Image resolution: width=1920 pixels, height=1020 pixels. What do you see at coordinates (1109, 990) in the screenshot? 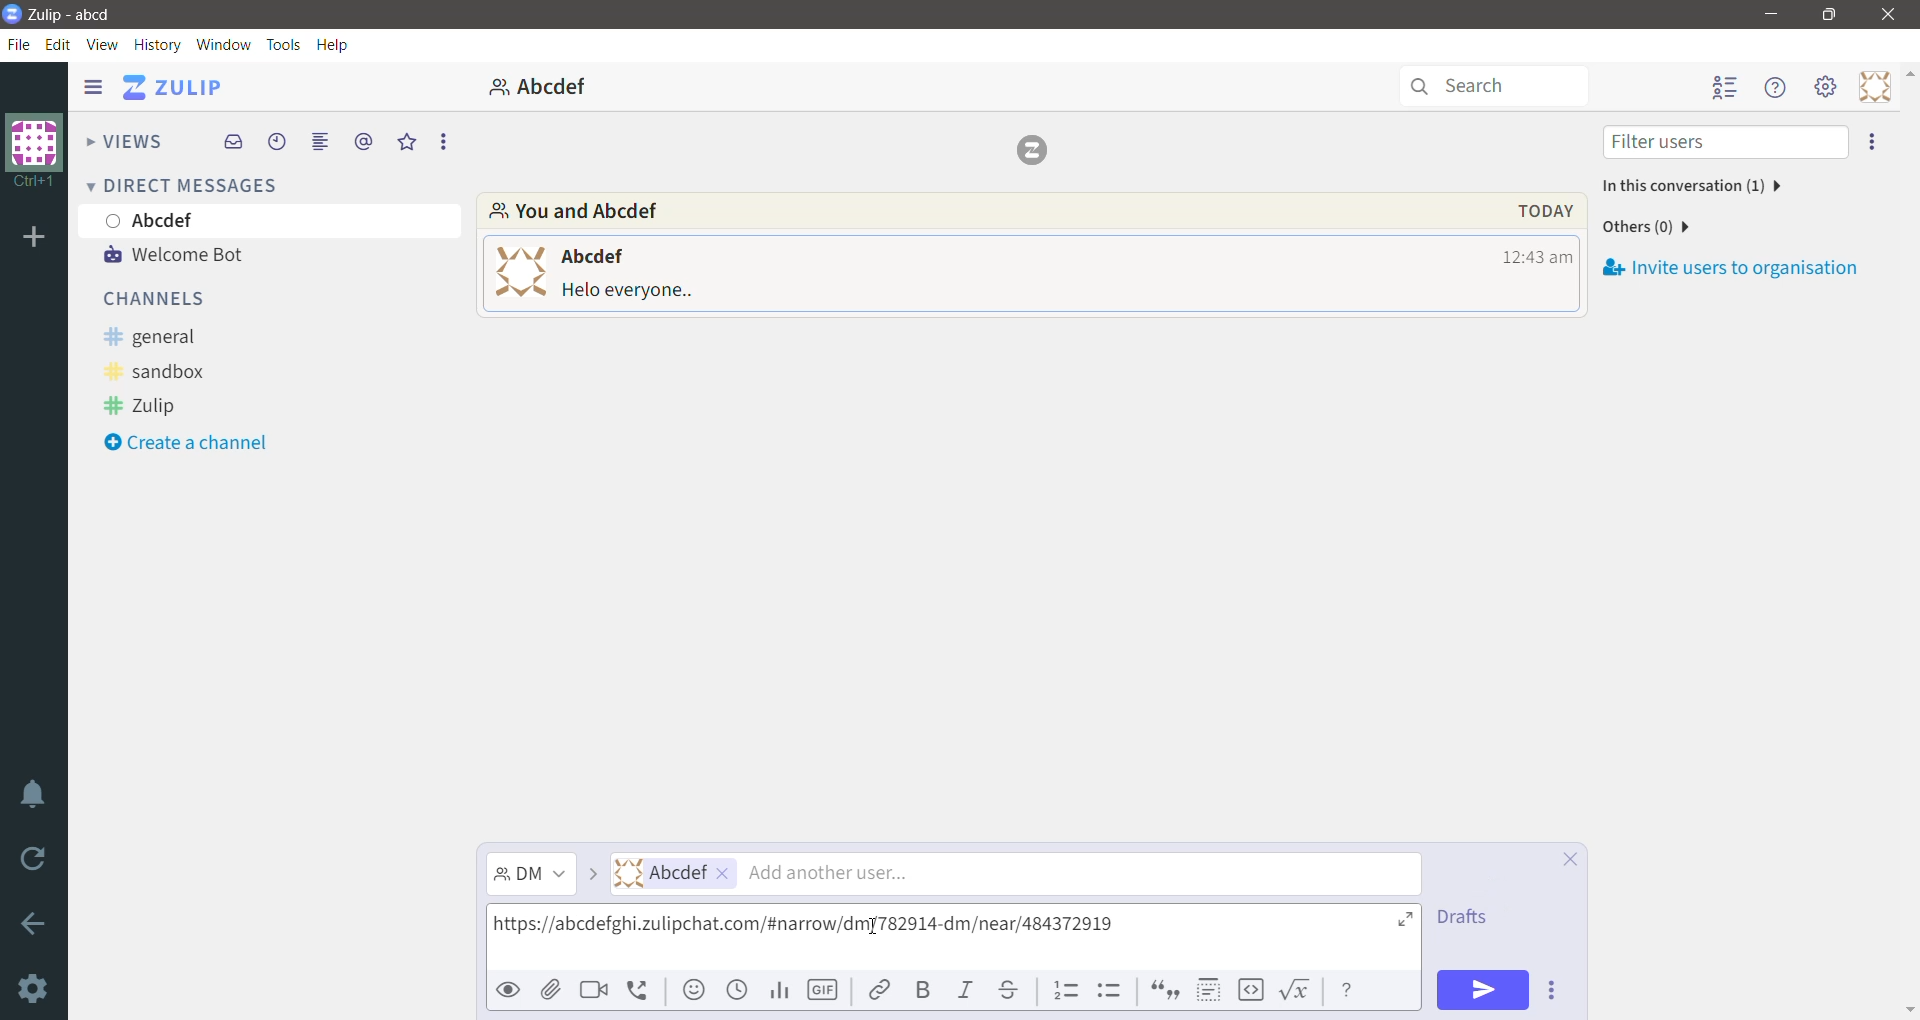
I see `Bulleted list` at bounding box center [1109, 990].